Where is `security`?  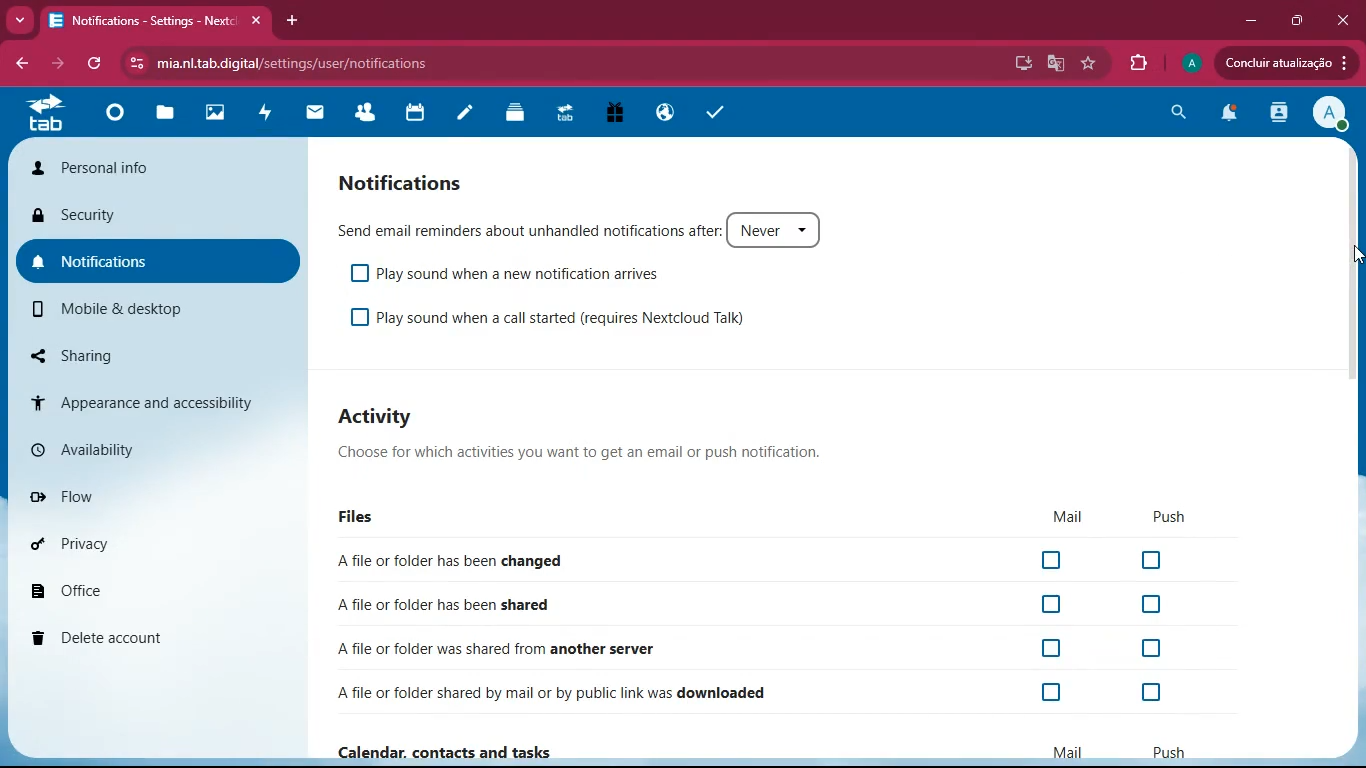 security is located at coordinates (149, 213).